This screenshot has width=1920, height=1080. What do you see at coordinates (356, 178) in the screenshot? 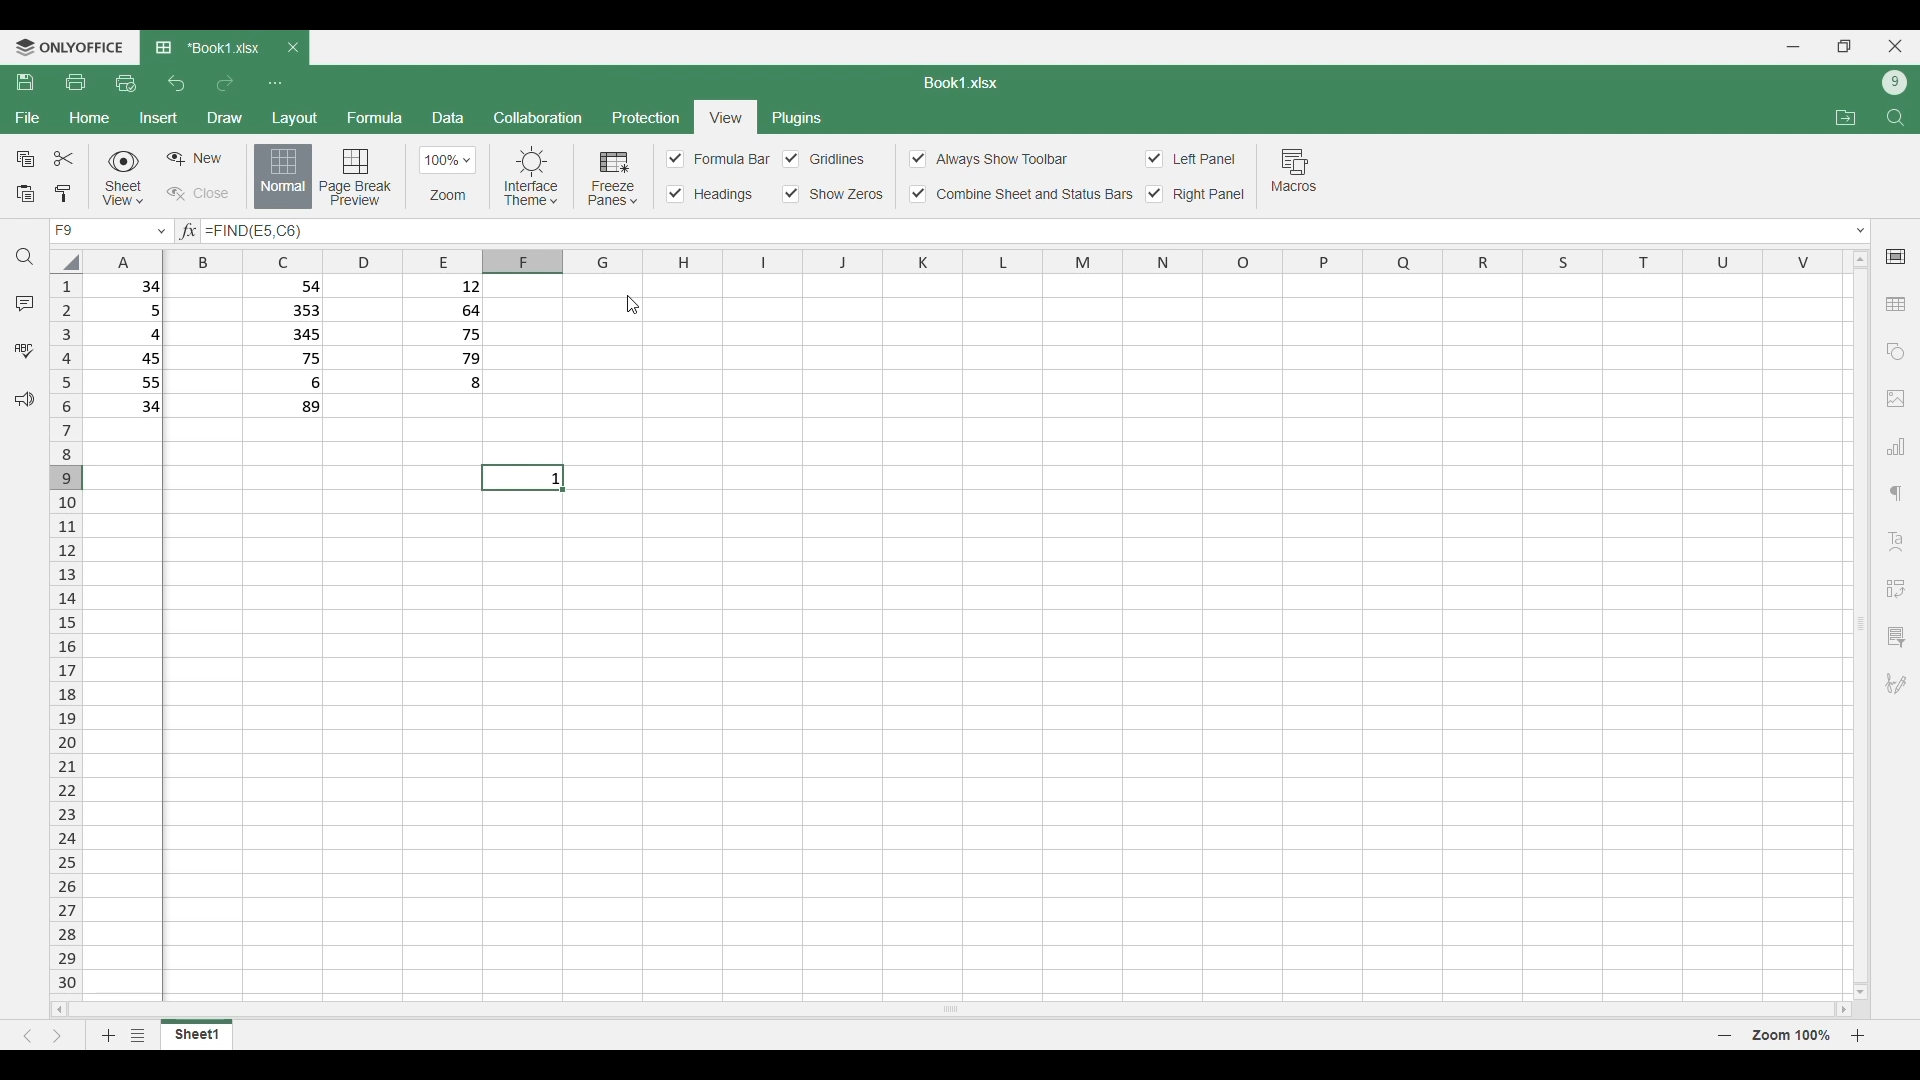
I see `Page break preview` at bounding box center [356, 178].